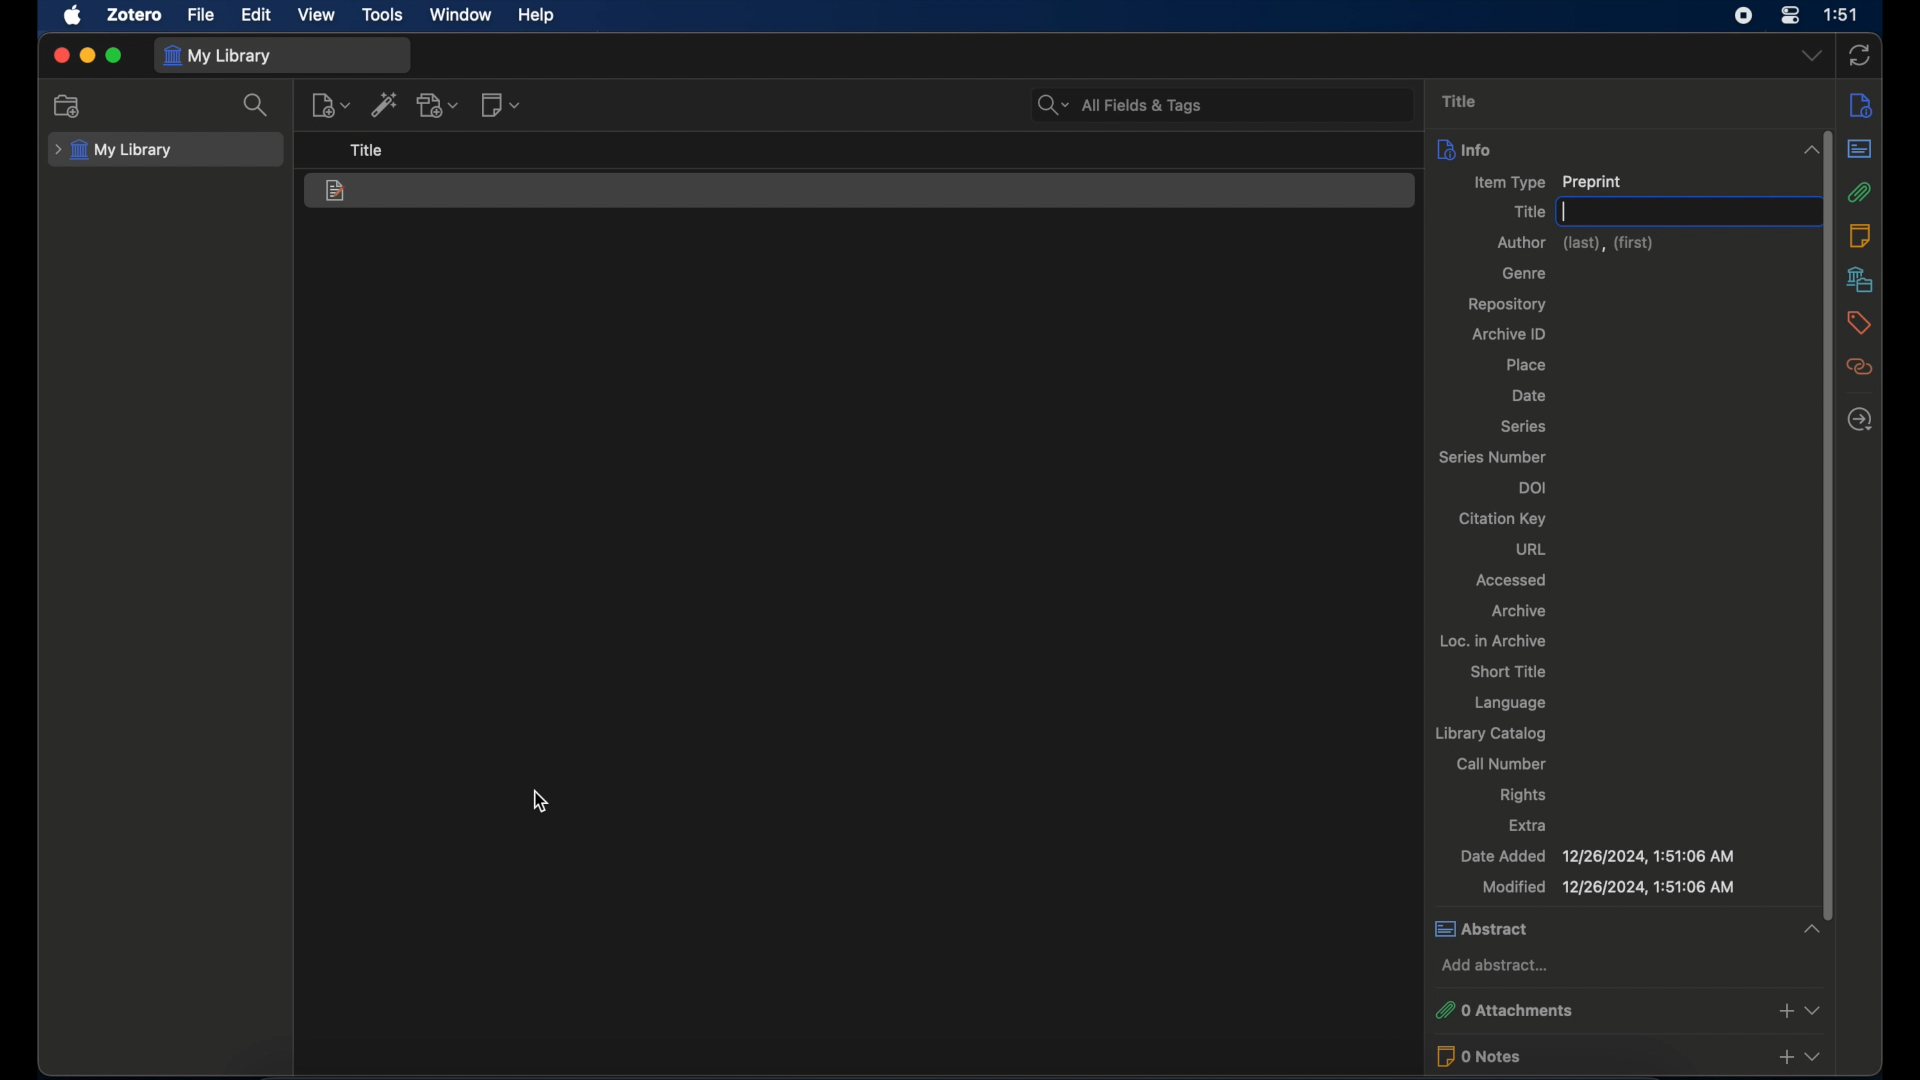 Image resolution: width=1920 pixels, height=1080 pixels. I want to click on archive, so click(1522, 612).